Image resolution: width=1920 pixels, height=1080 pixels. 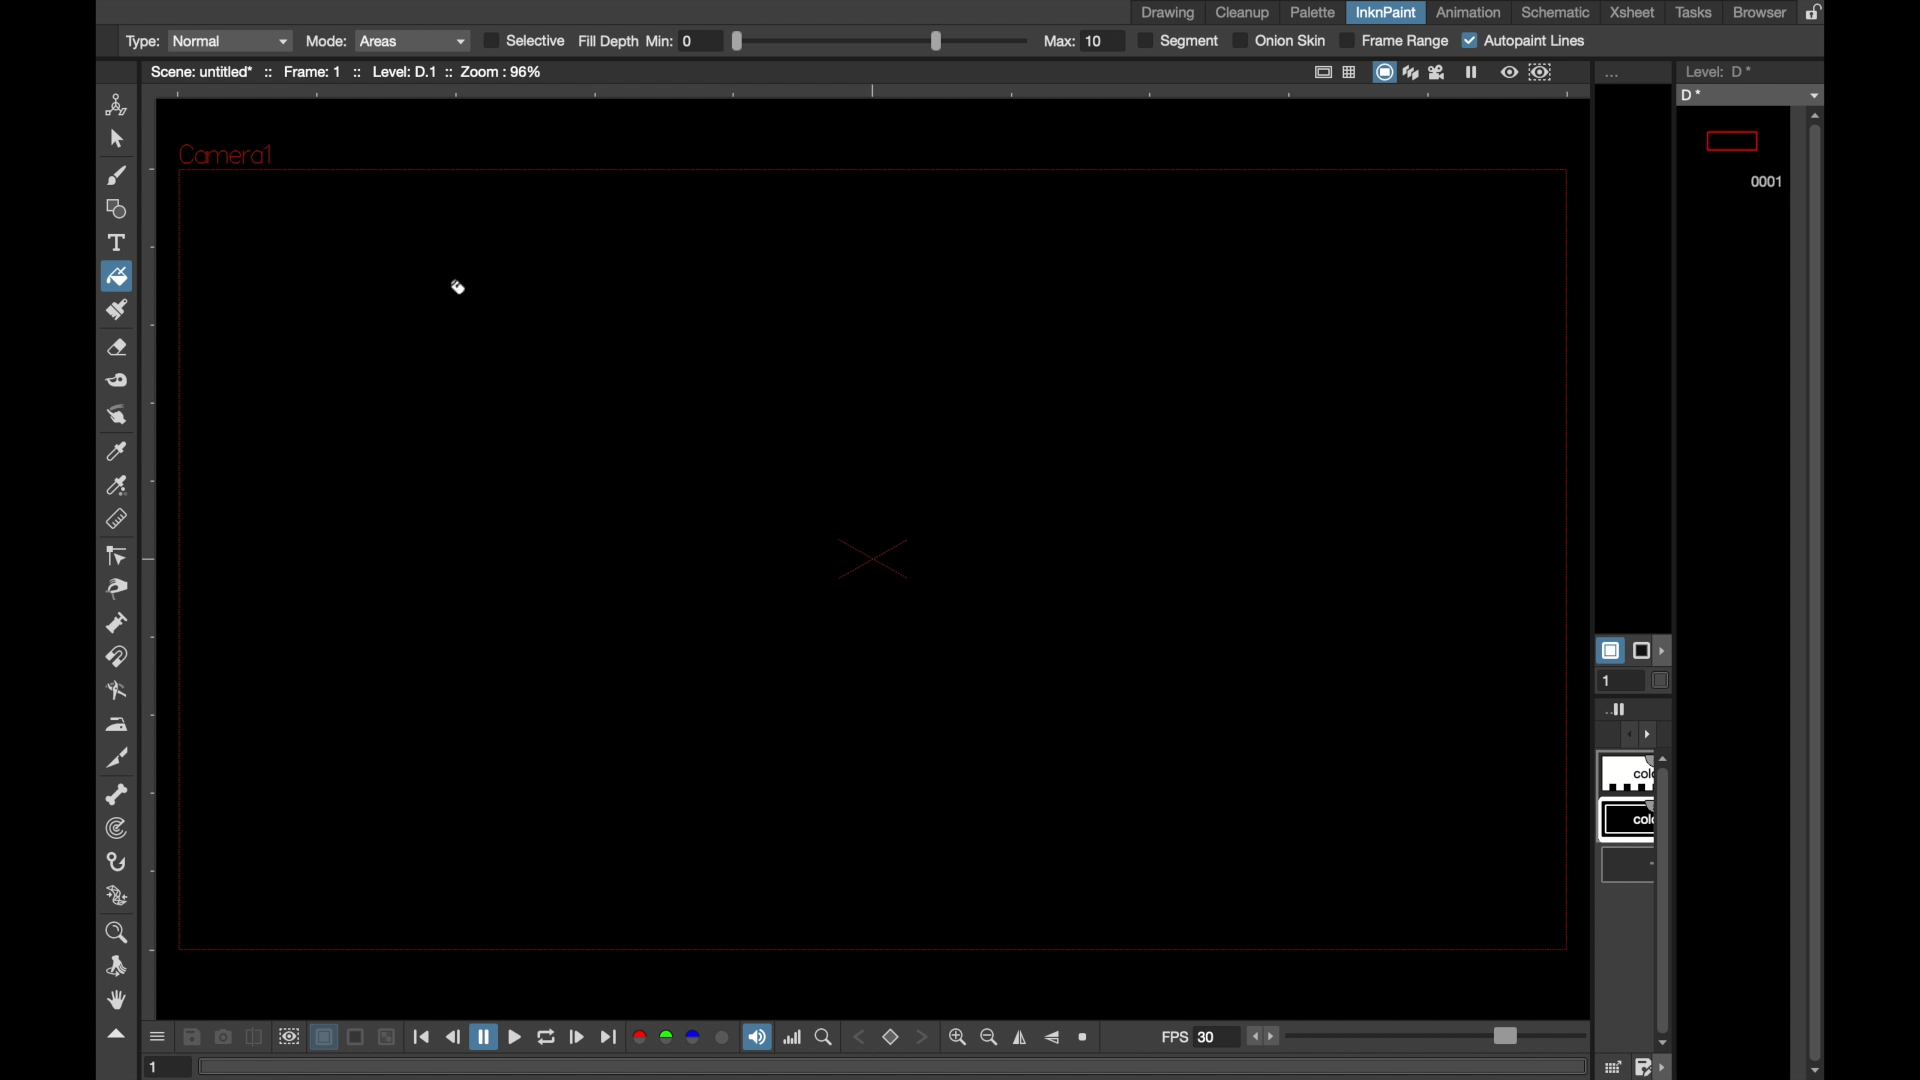 What do you see at coordinates (1433, 1036) in the screenshot?
I see `slider` at bounding box center [1433, 1036].